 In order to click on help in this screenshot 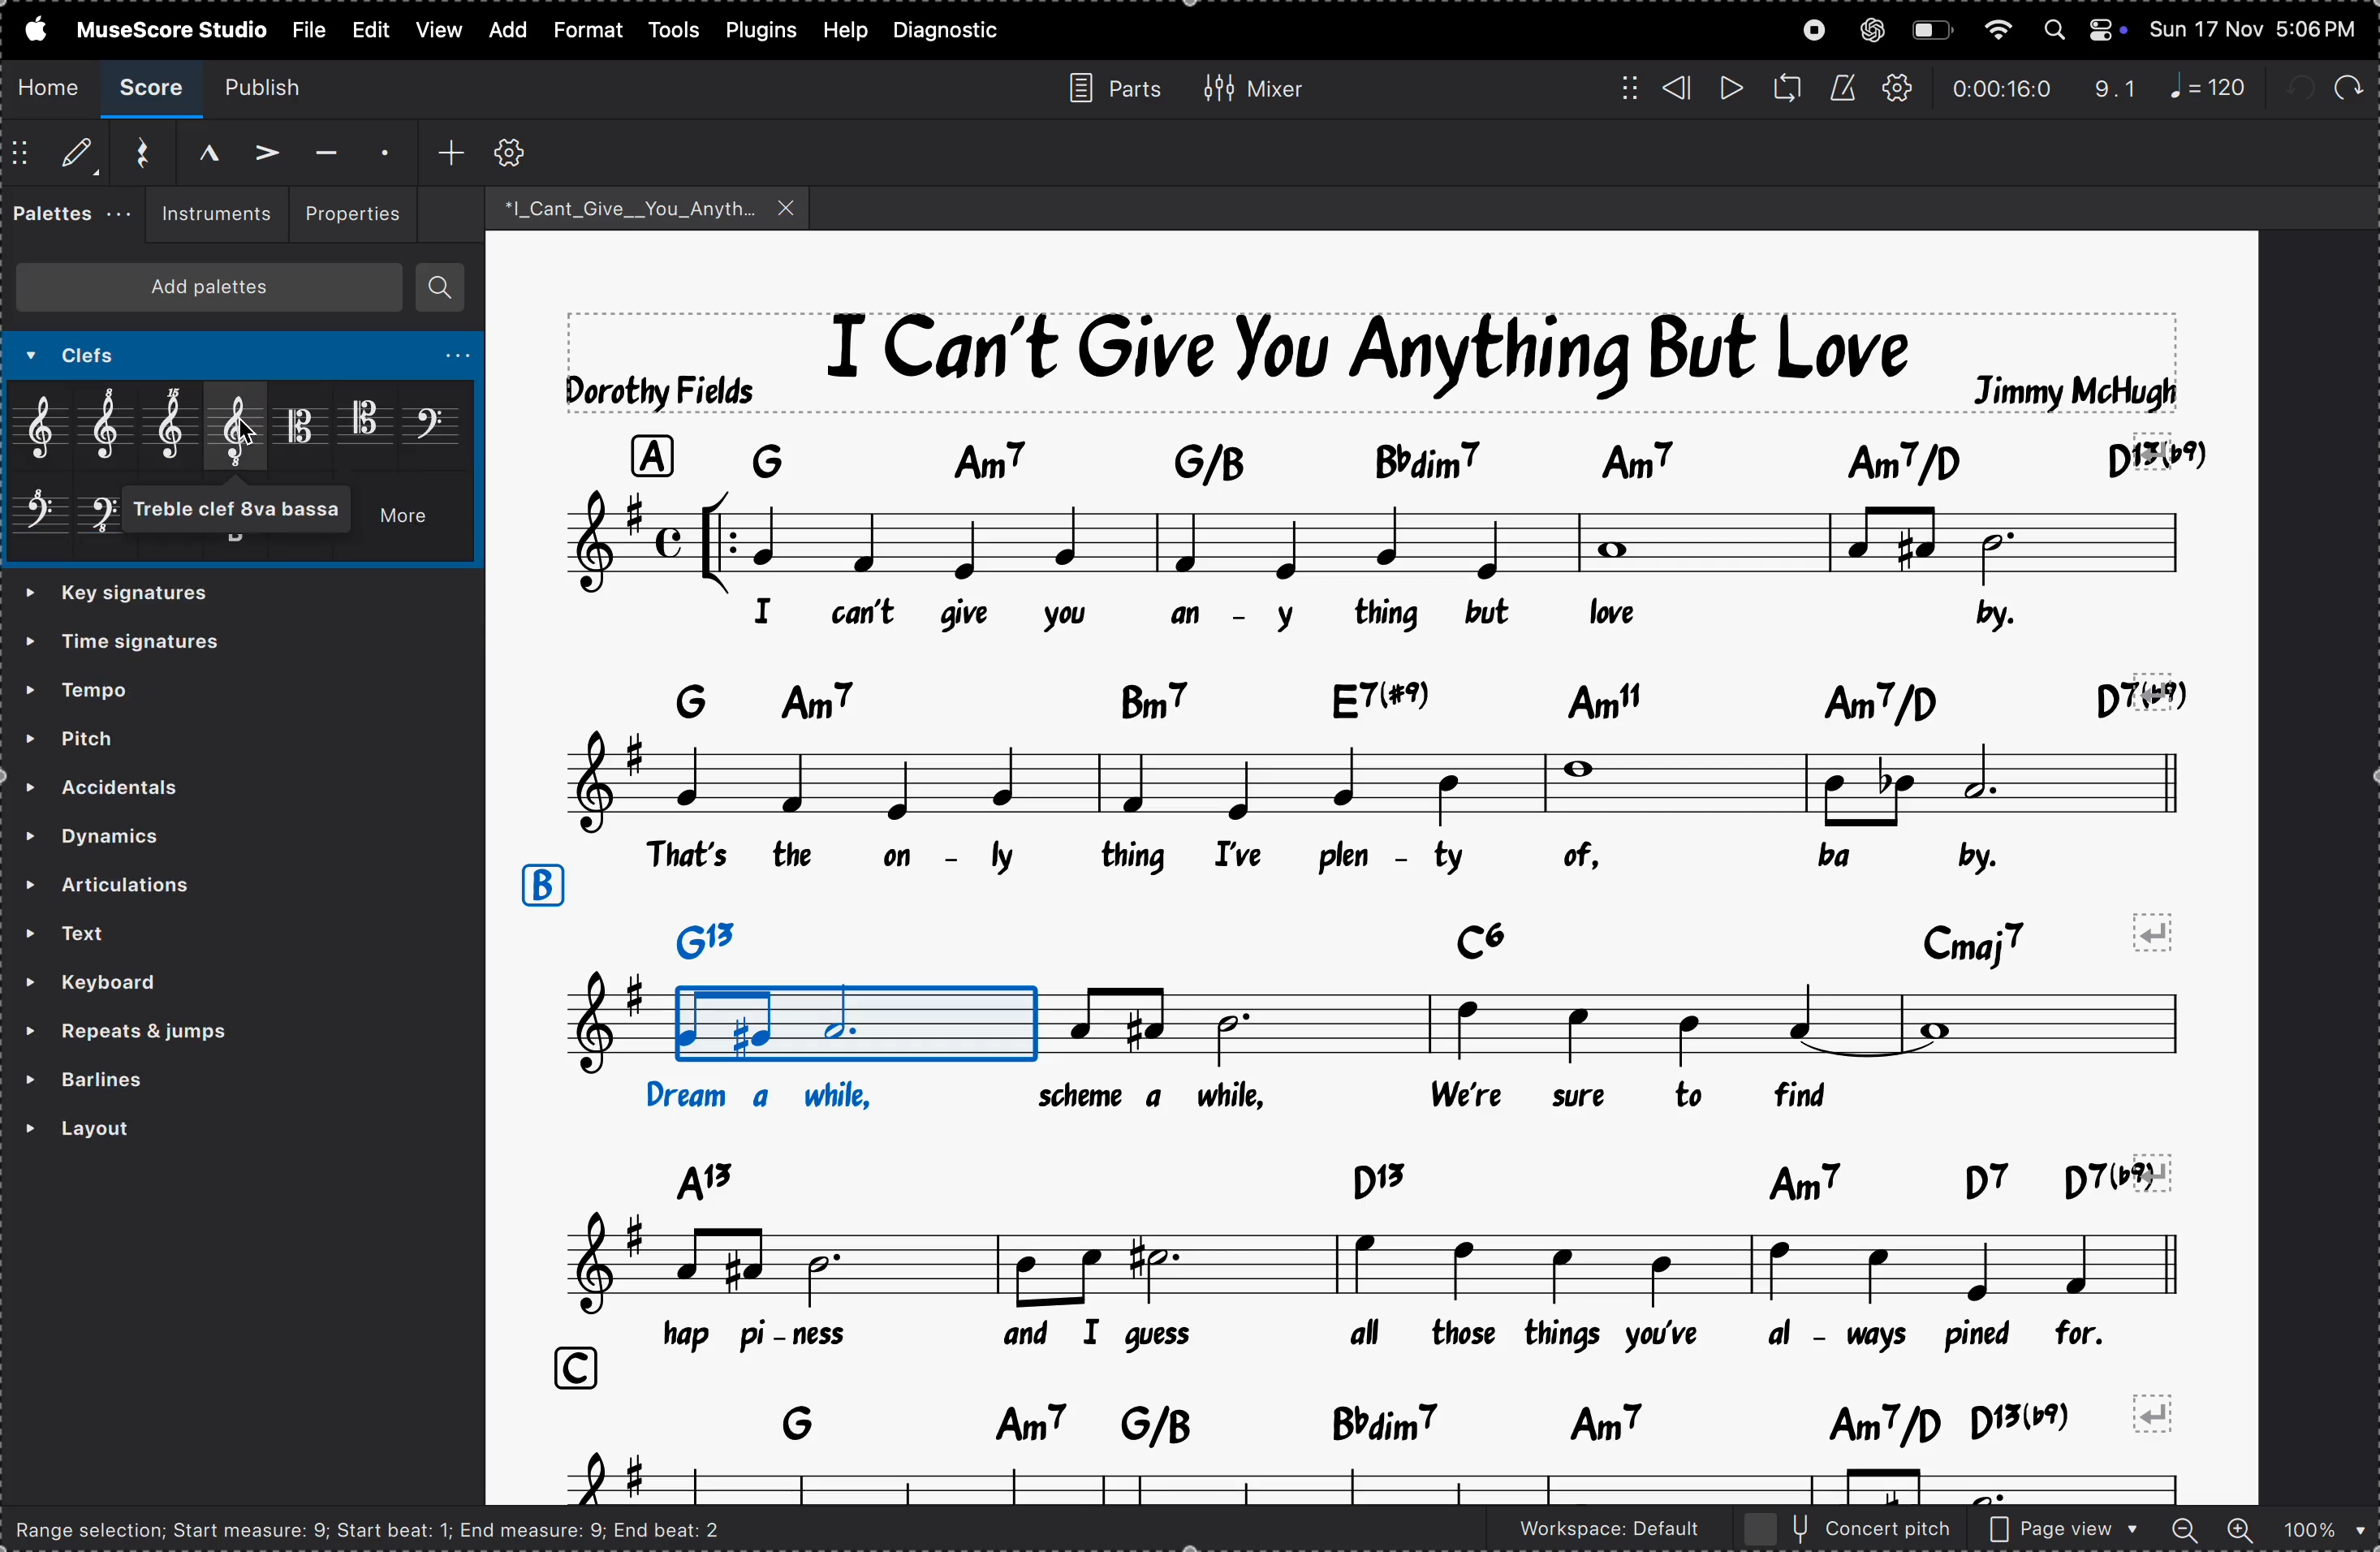, I will do `click(844, 30)`.